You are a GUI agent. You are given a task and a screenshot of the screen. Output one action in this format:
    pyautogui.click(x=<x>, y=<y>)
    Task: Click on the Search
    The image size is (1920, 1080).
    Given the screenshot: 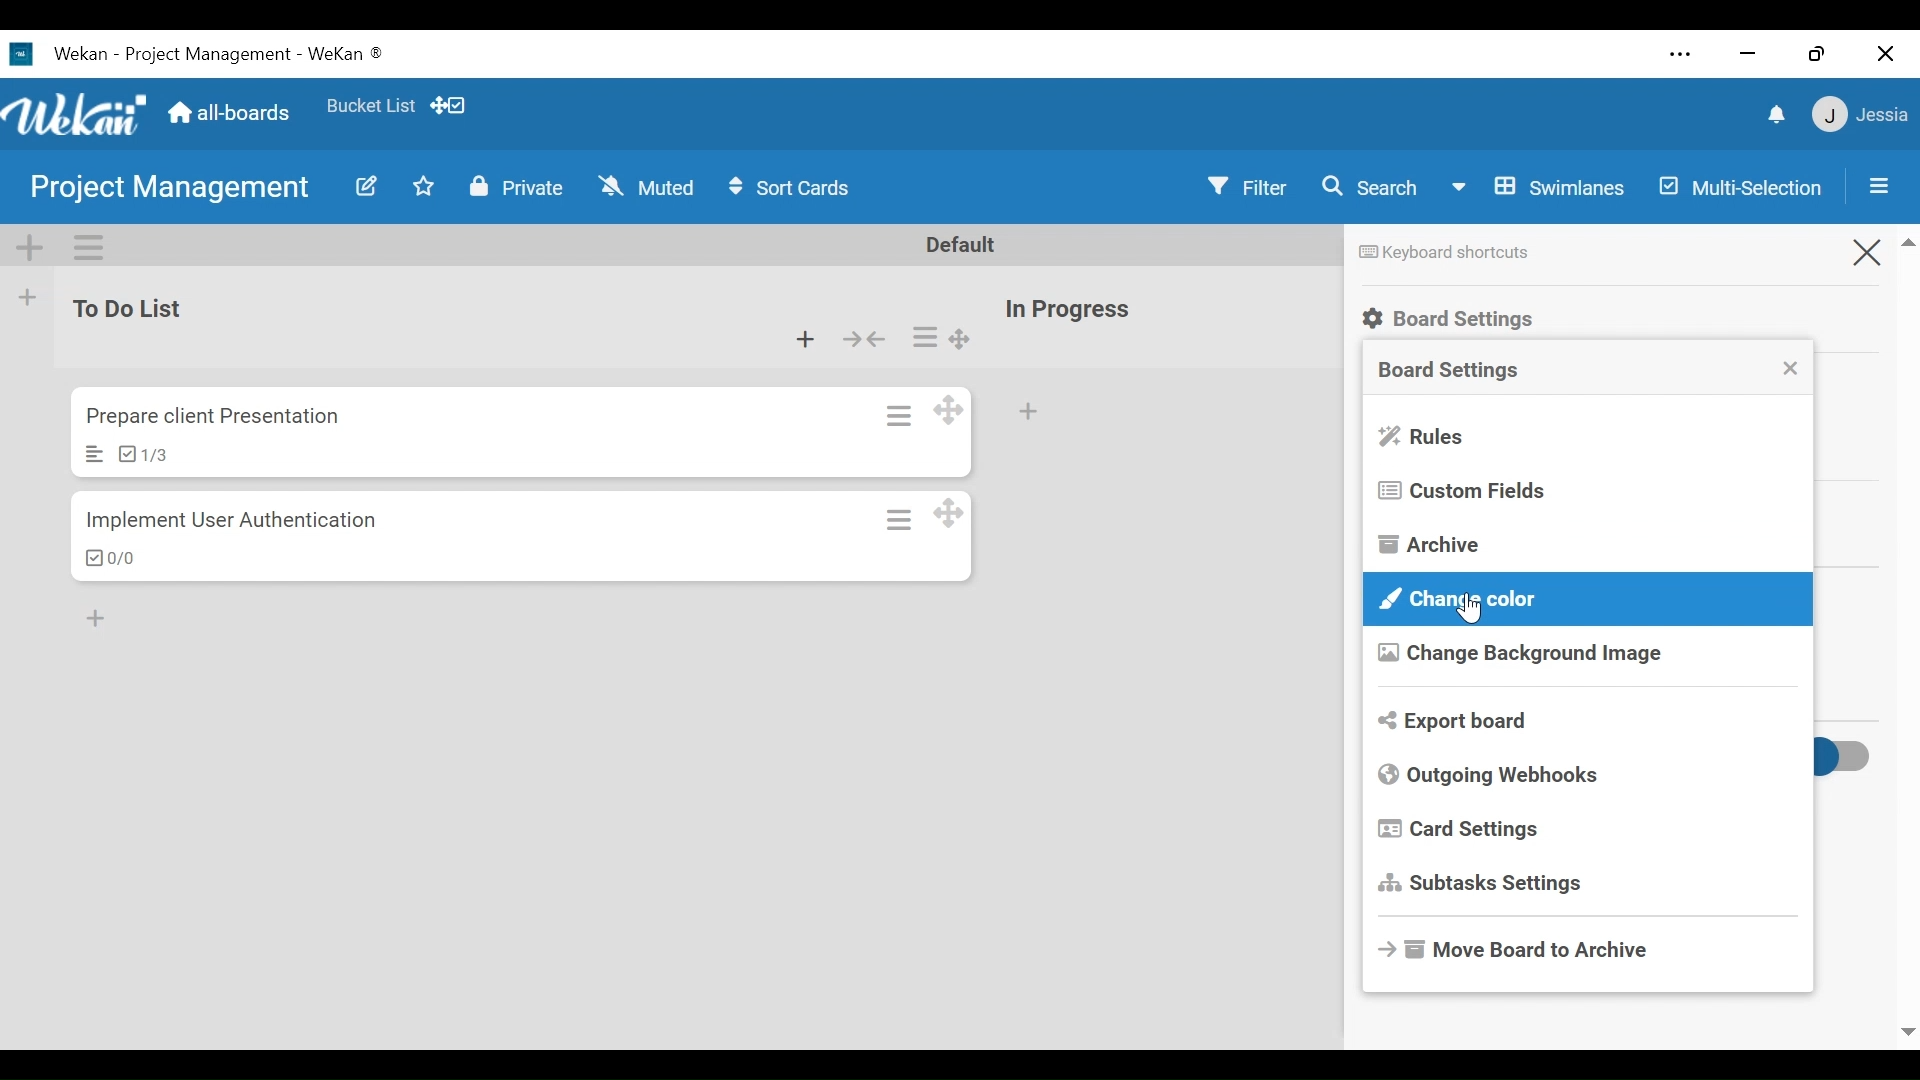 What is the action you would take?
    pyautogui.click(x=1372, y=188)
    